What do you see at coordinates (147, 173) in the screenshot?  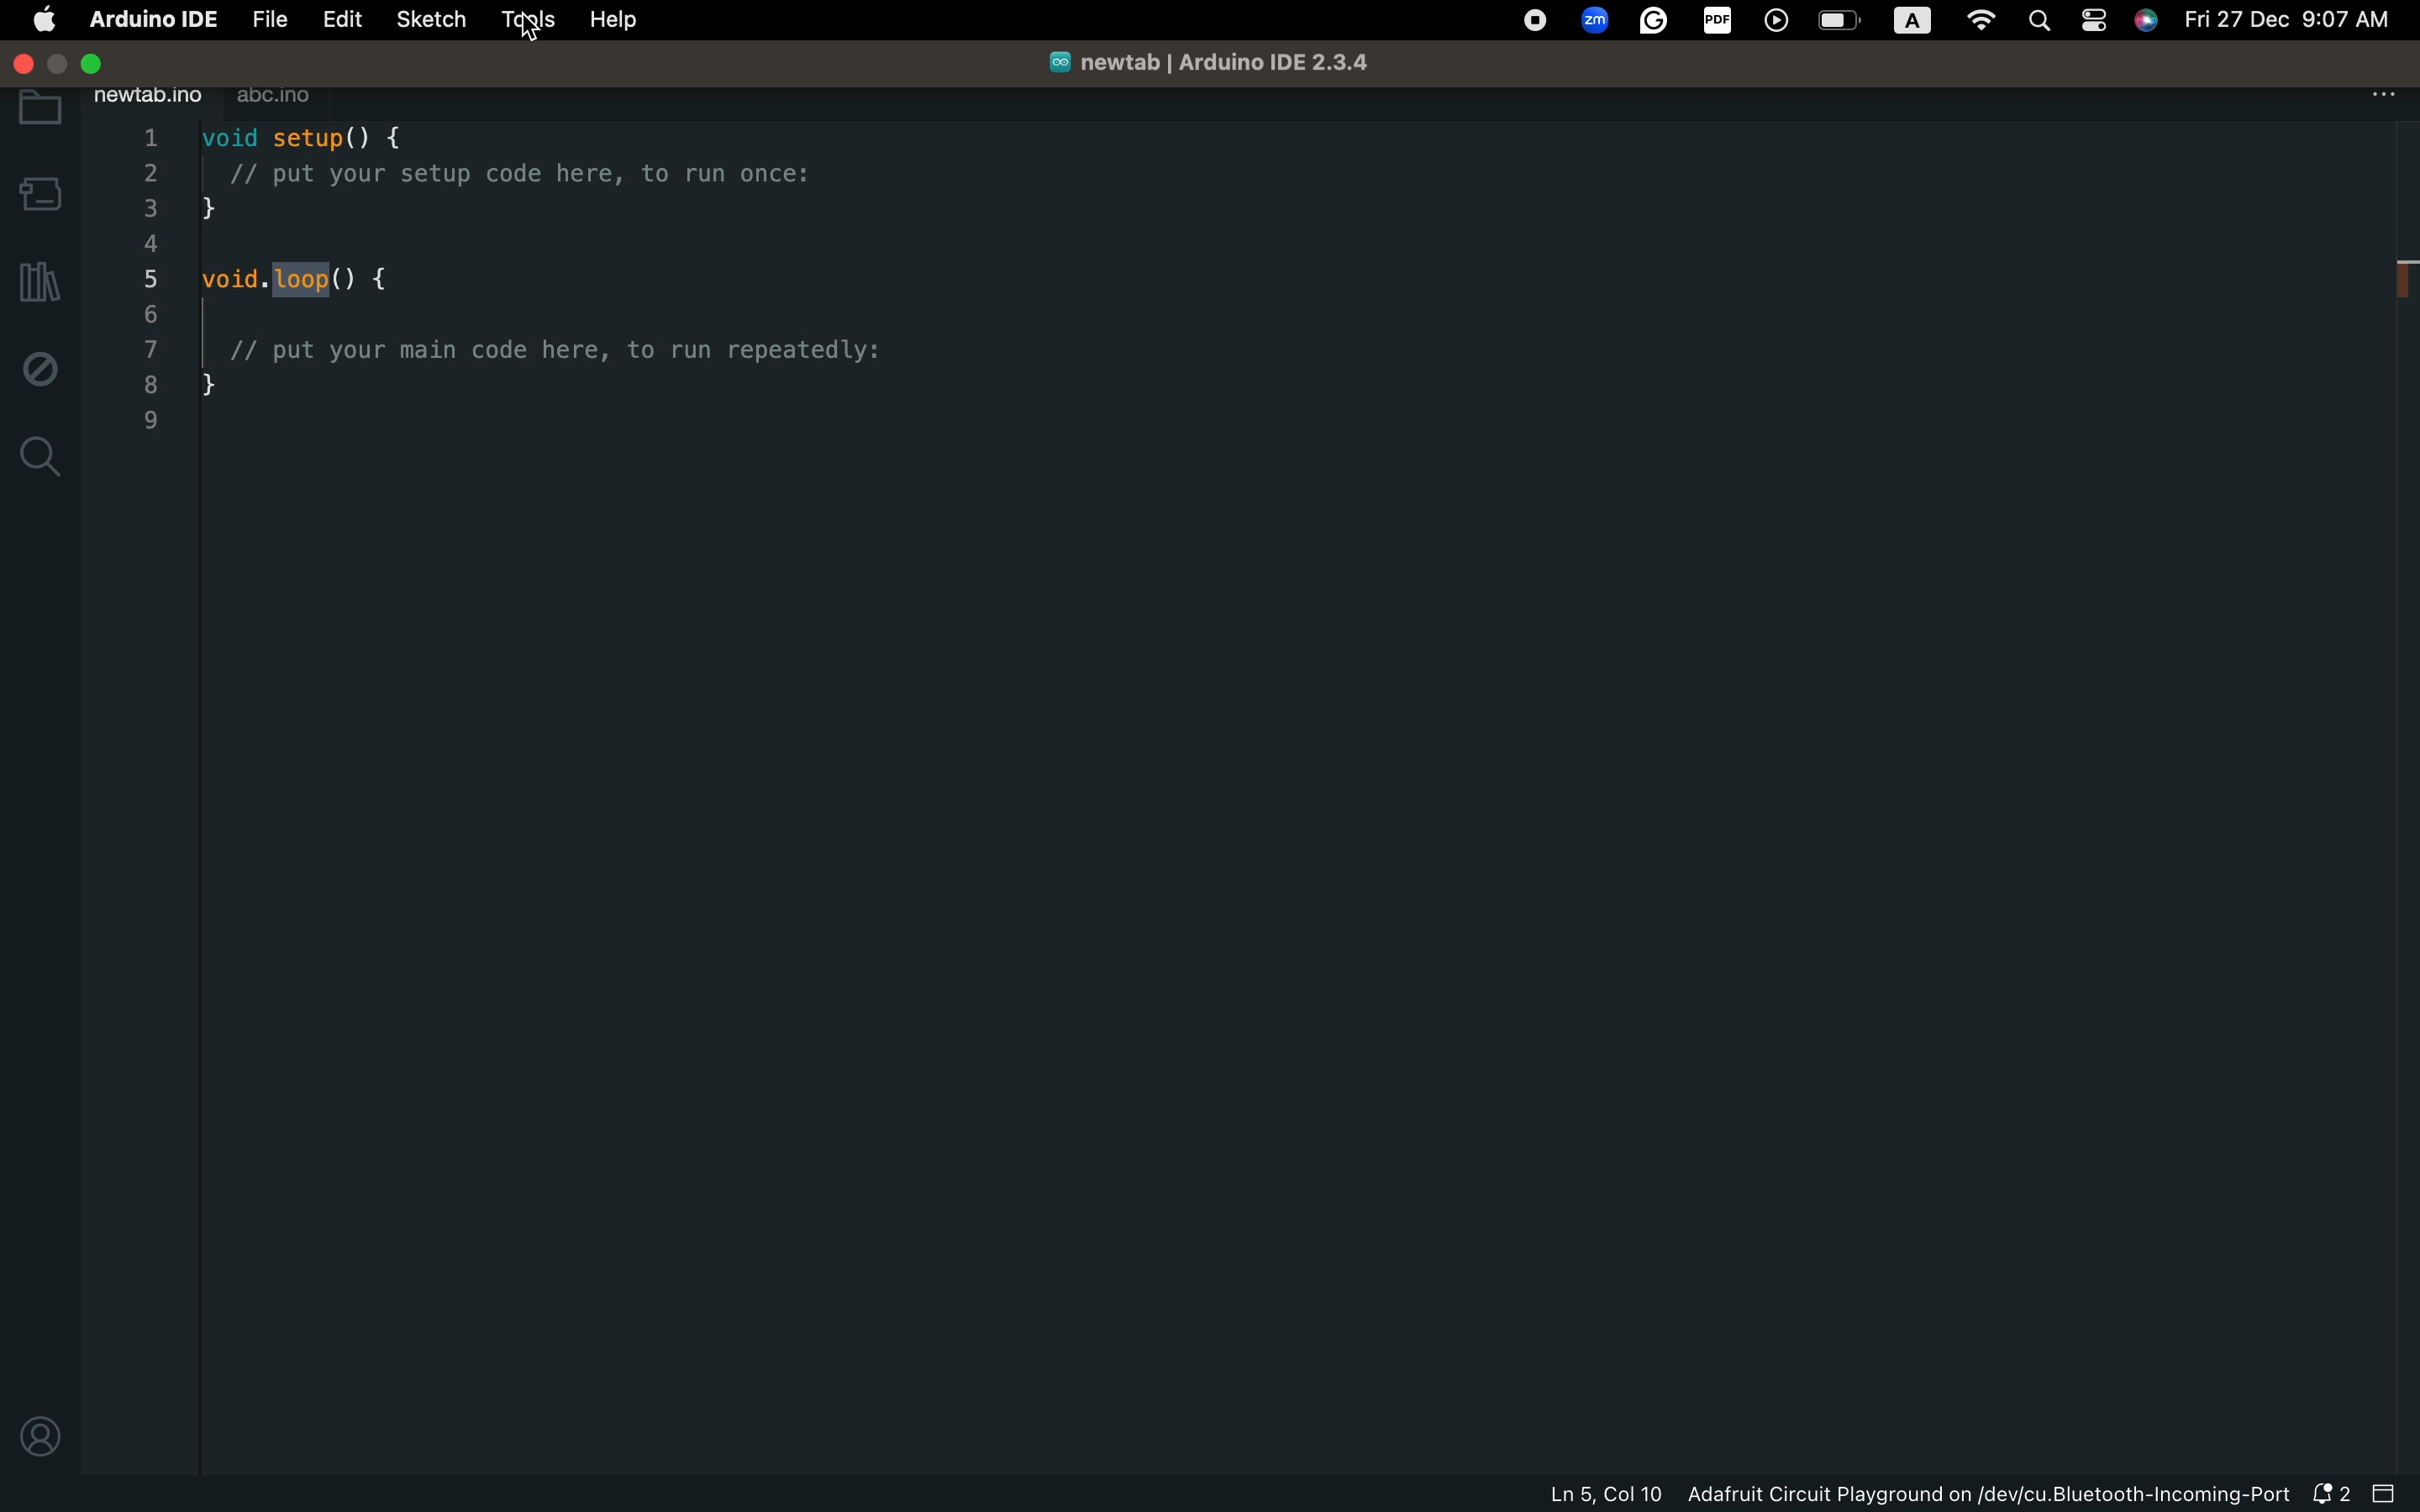 I see `2` at bounding box center [147, 173].